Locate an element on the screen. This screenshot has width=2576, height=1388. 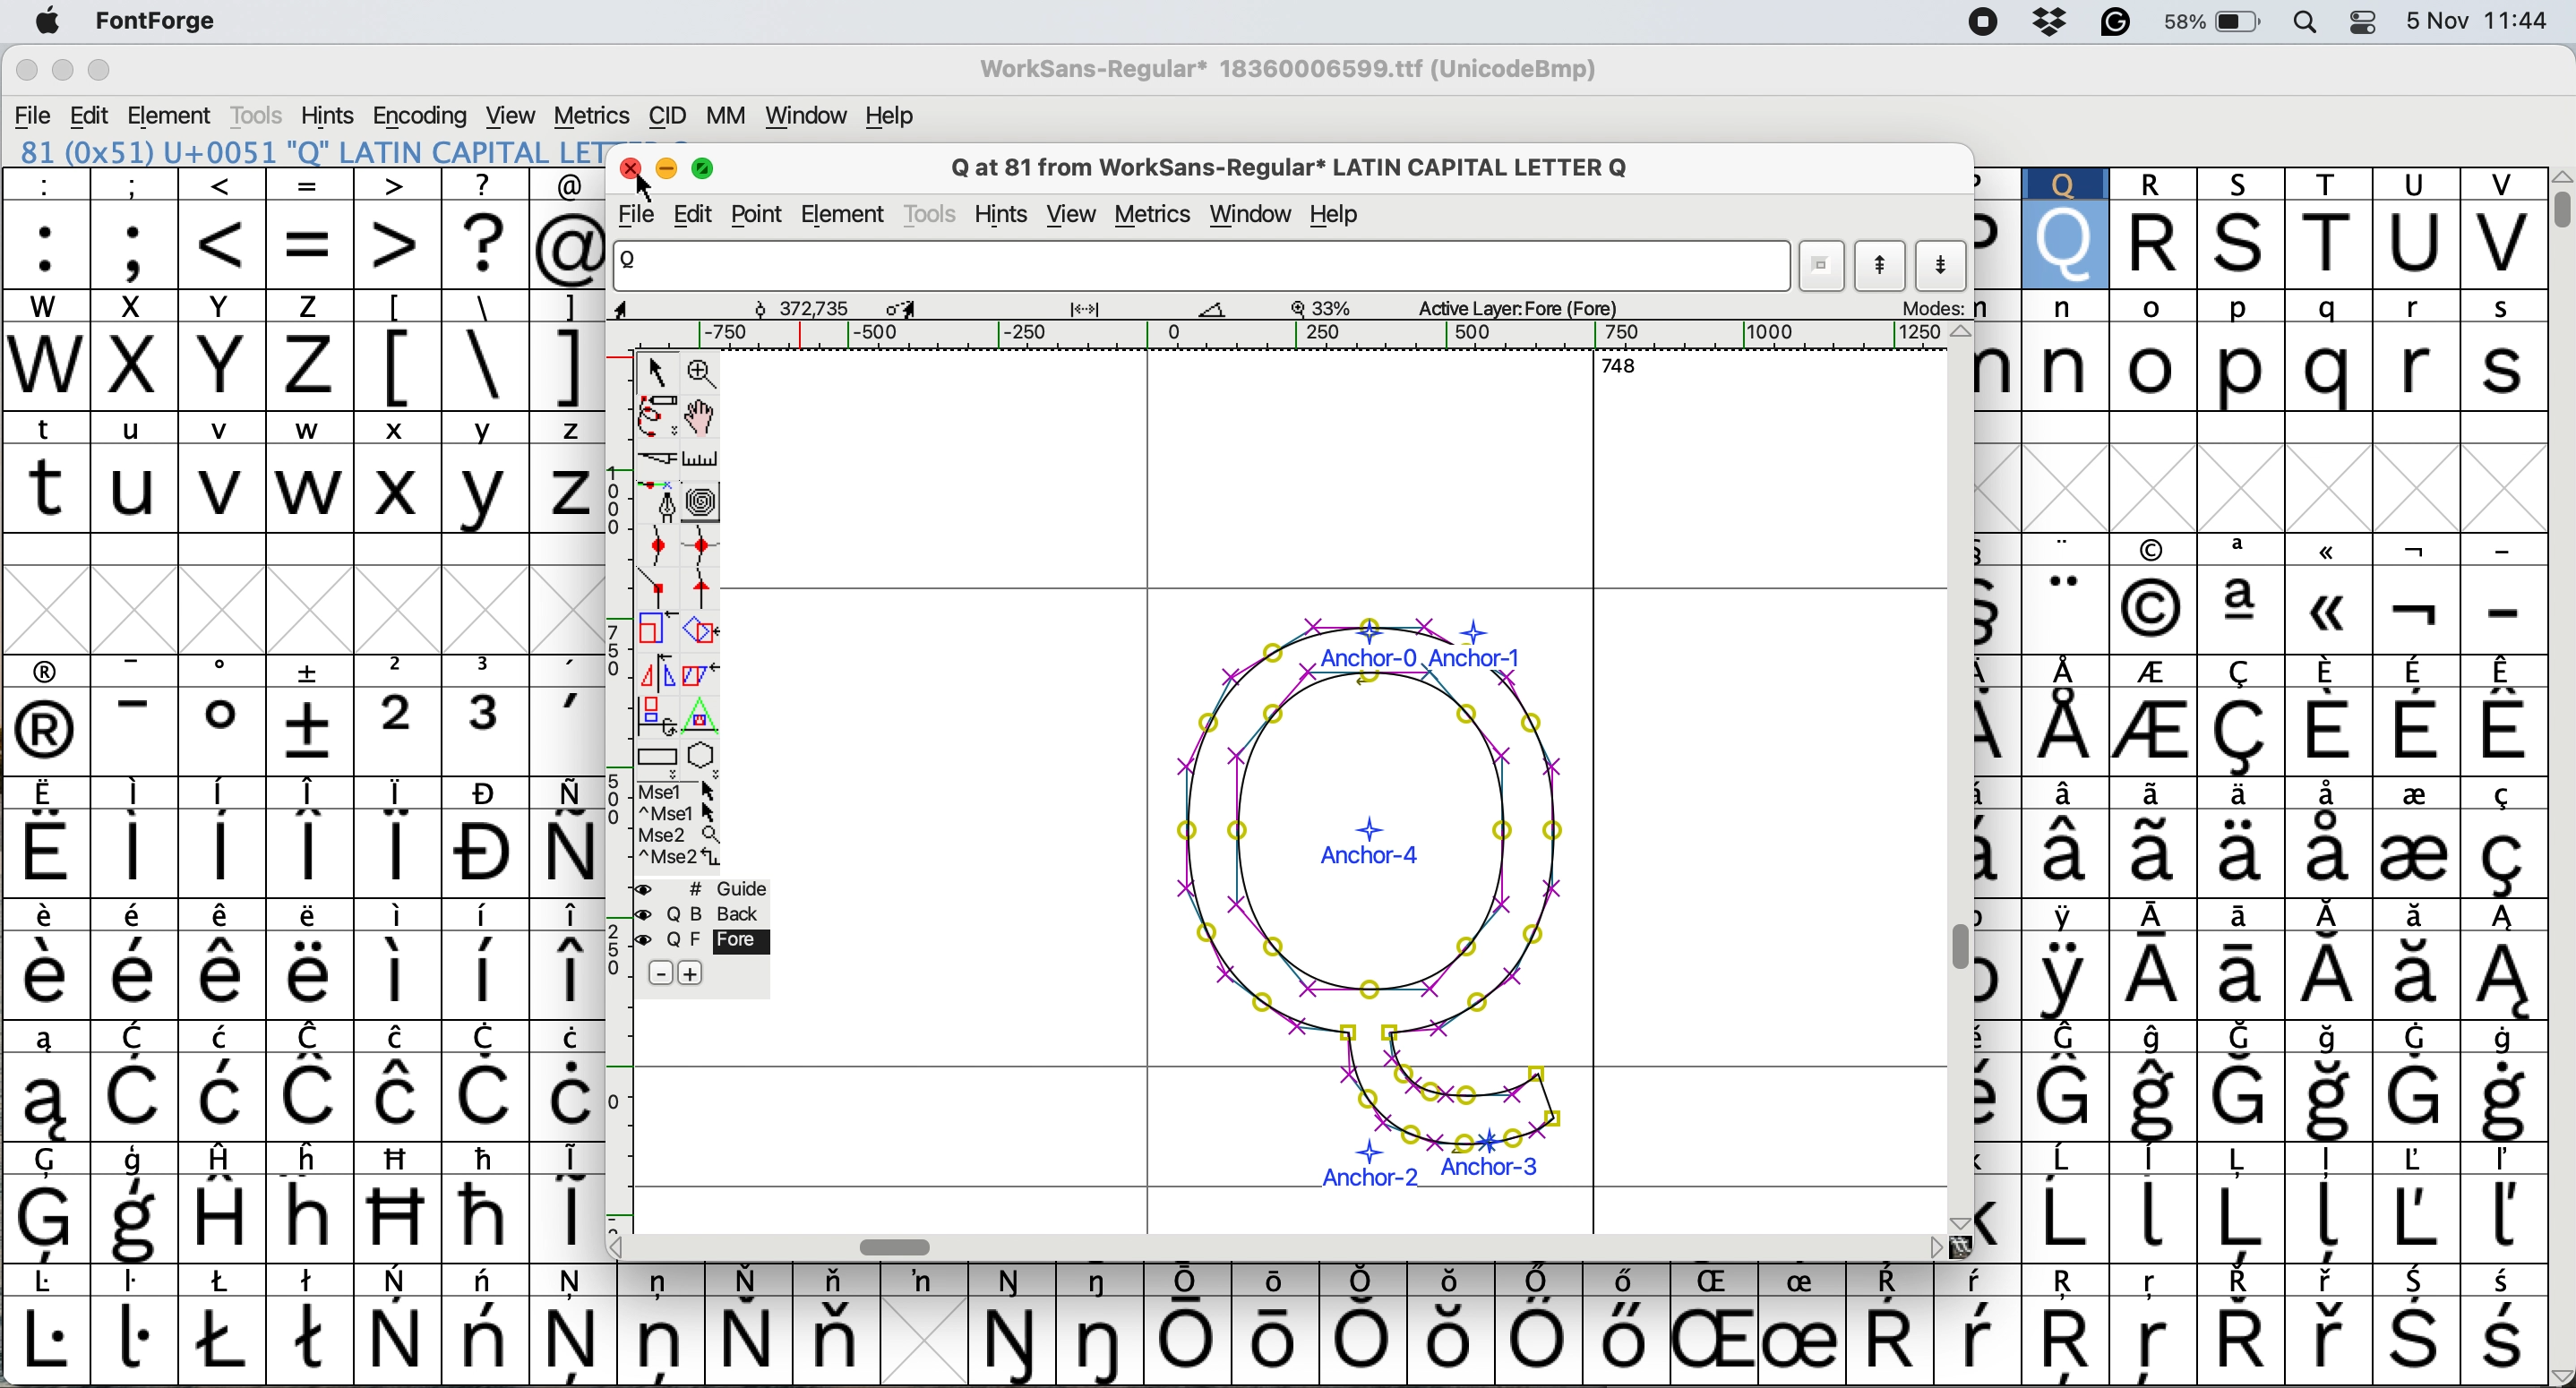
rectangle or ellipse is located at coordinates (659, 761).